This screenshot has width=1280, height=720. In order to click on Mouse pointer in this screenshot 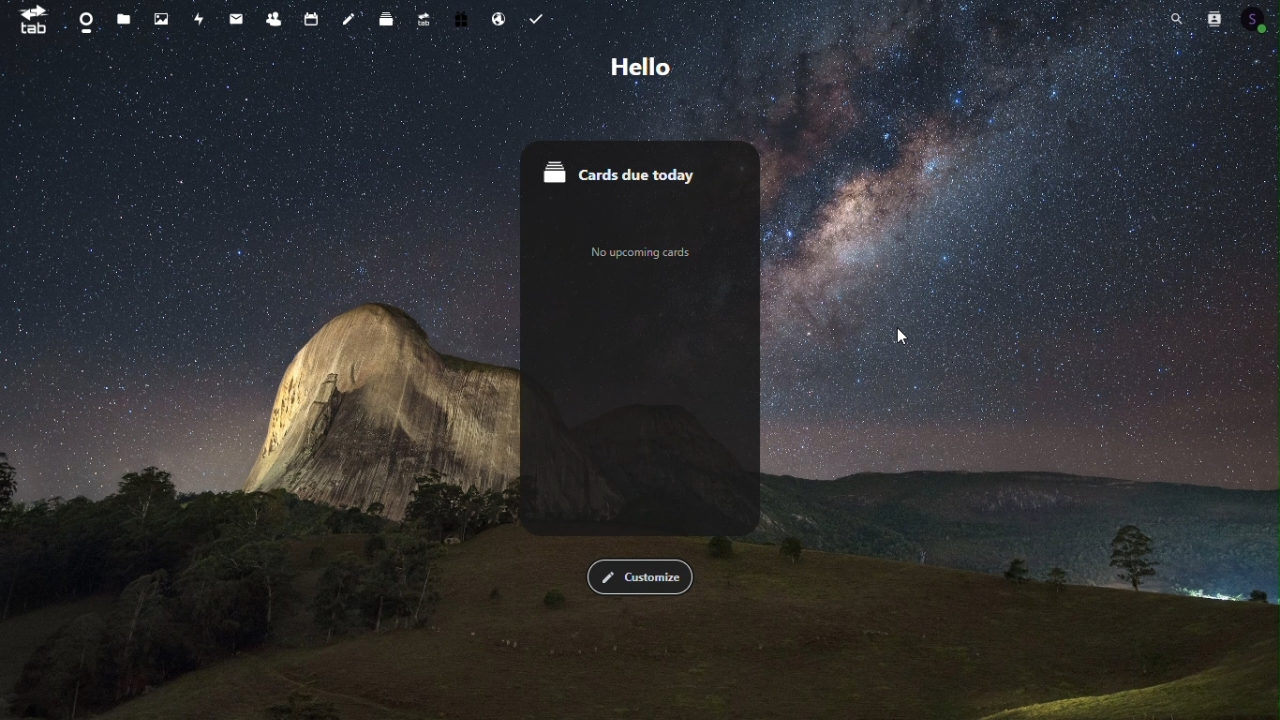, I will do `click(899, 337)`.